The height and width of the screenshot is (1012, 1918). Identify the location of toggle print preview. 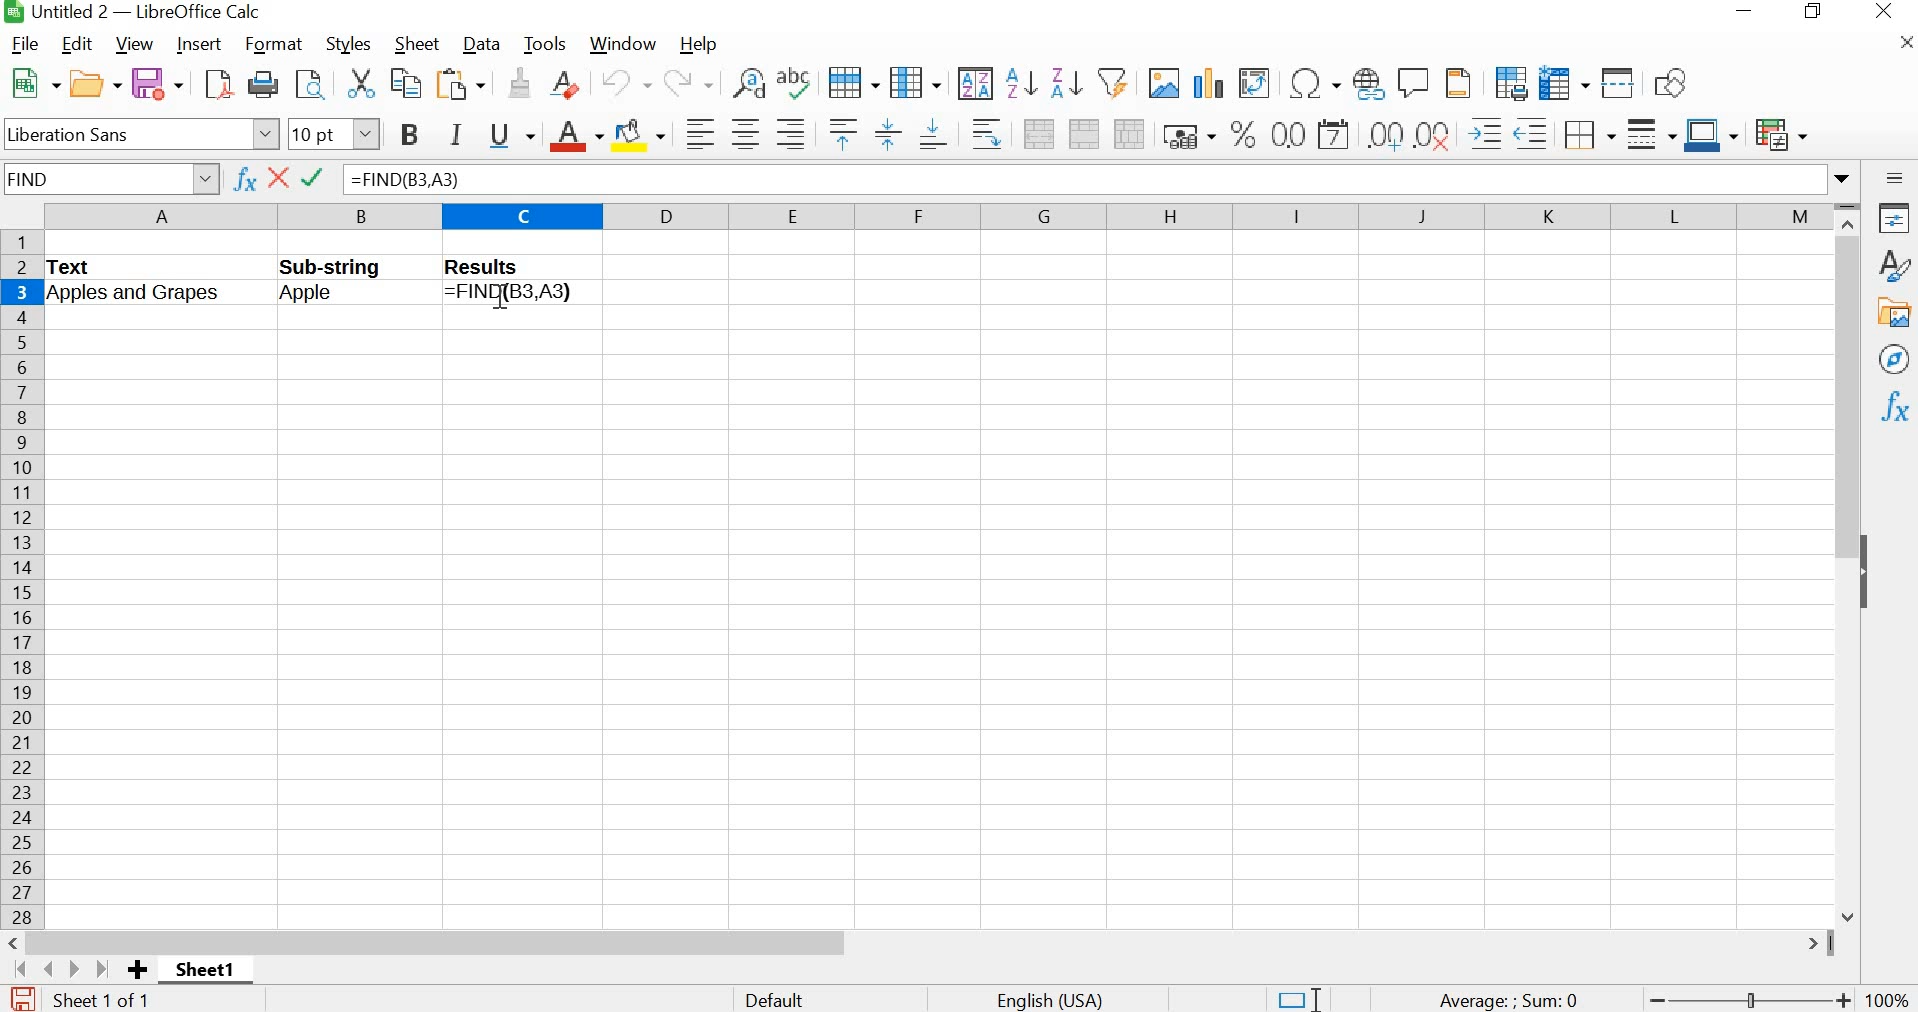
(310, 84).